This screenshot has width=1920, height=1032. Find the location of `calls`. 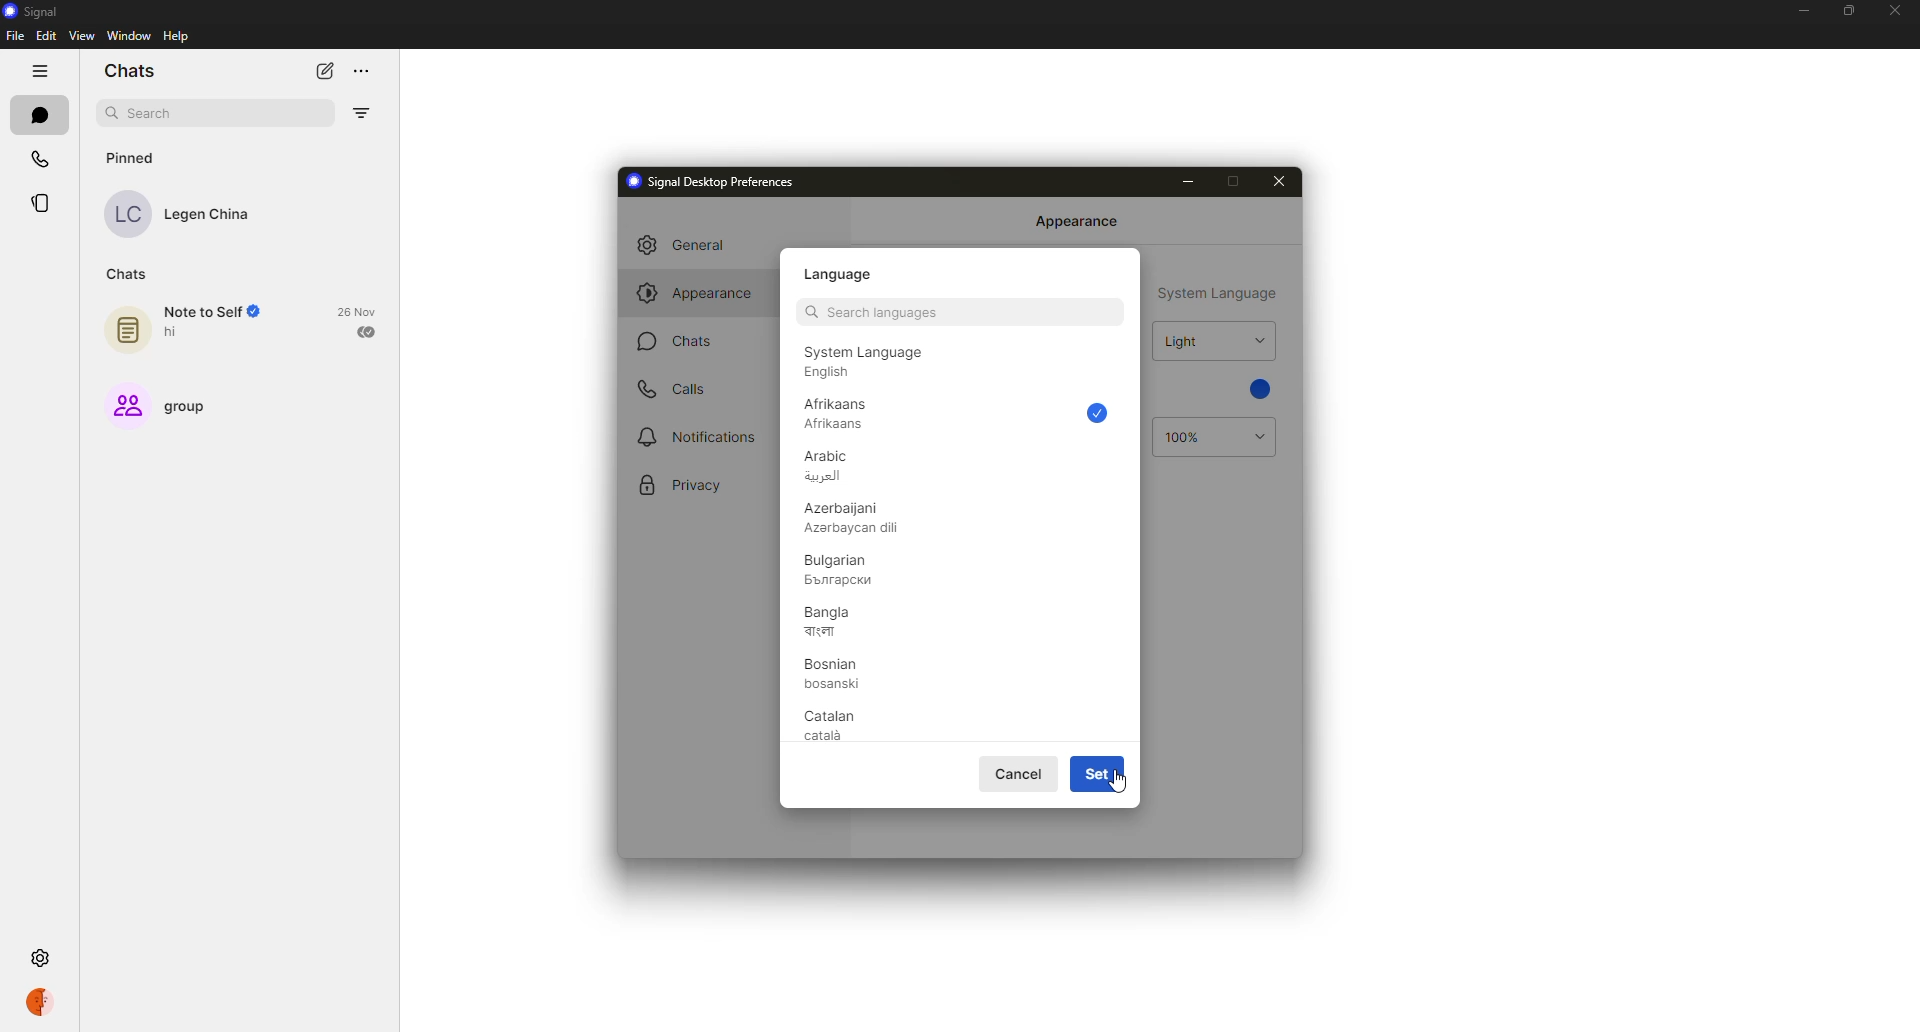

calls is located at coordinates (42, 158).